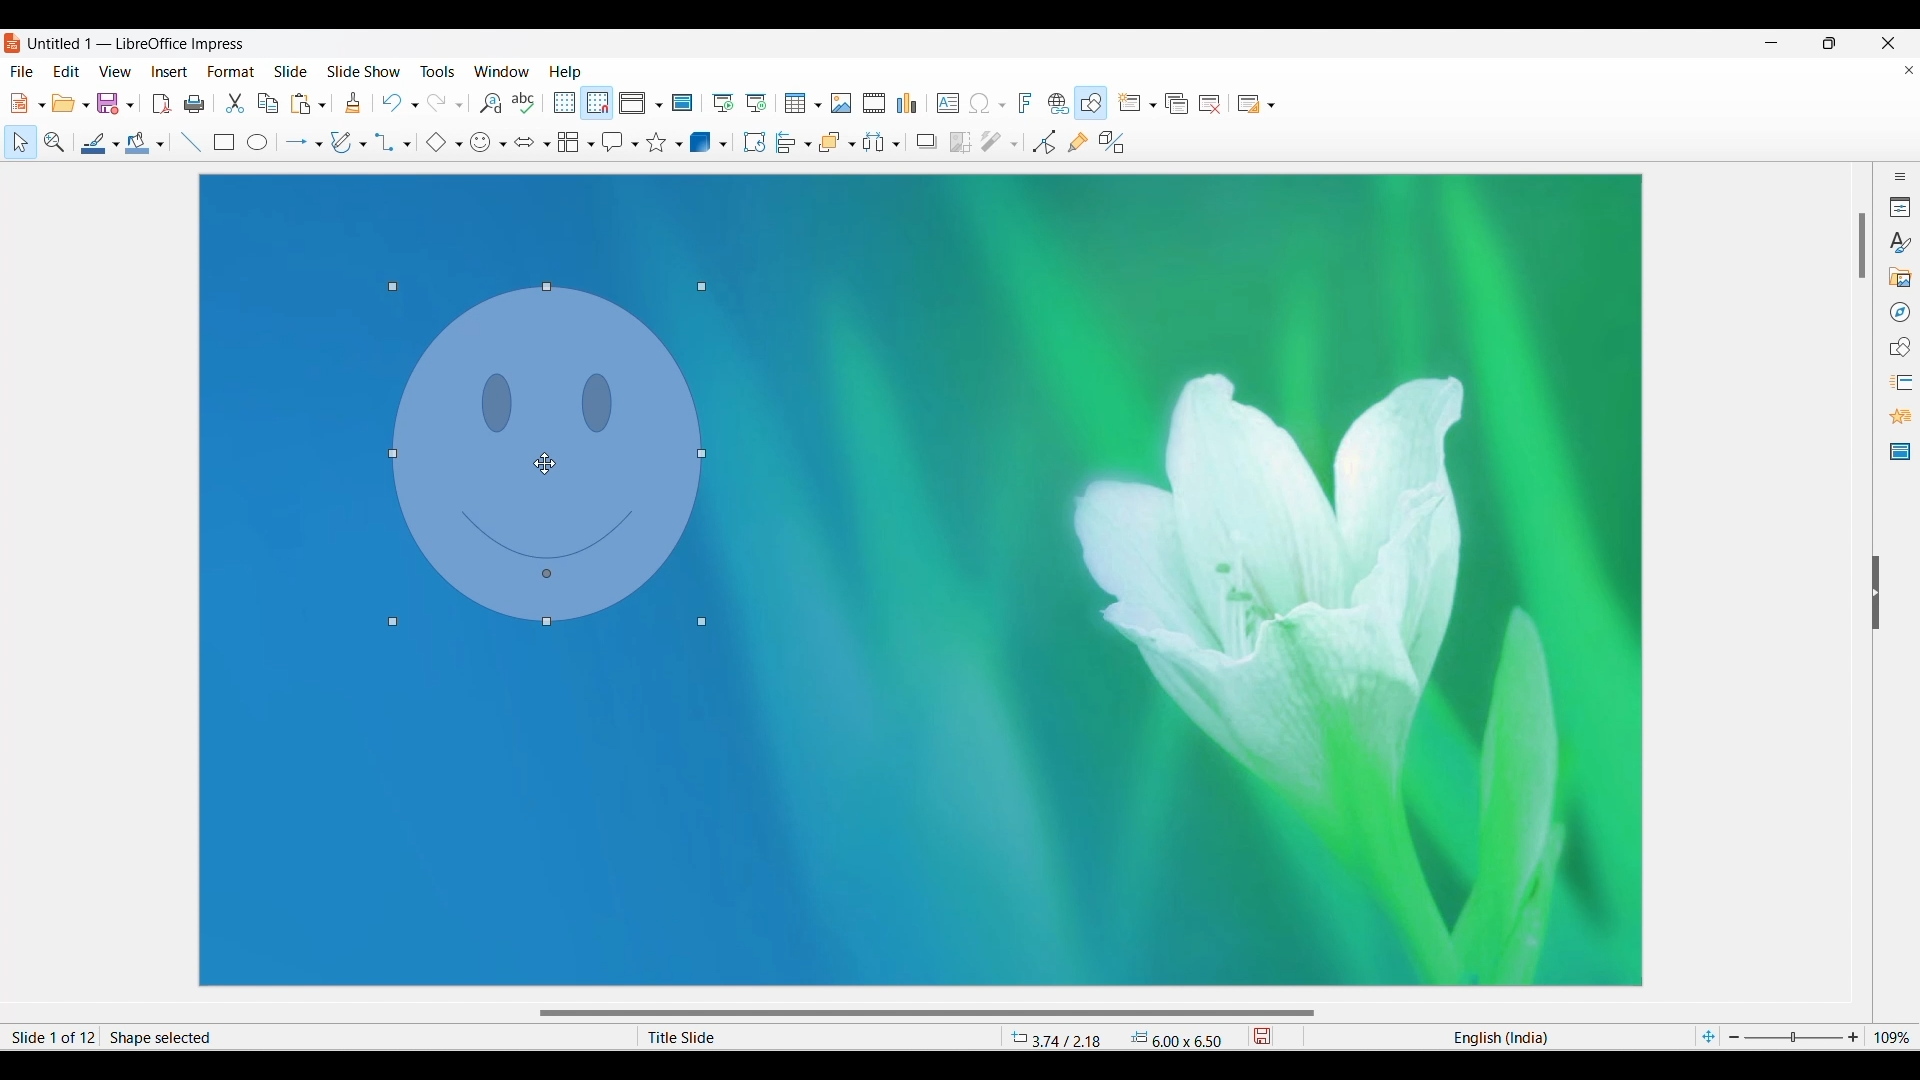 This screenshot has height=1080, width=1920. What do you see at coordinates (597, 104) in the screenshot?
I see `Snap to grid` at bounding box center [597, 104].